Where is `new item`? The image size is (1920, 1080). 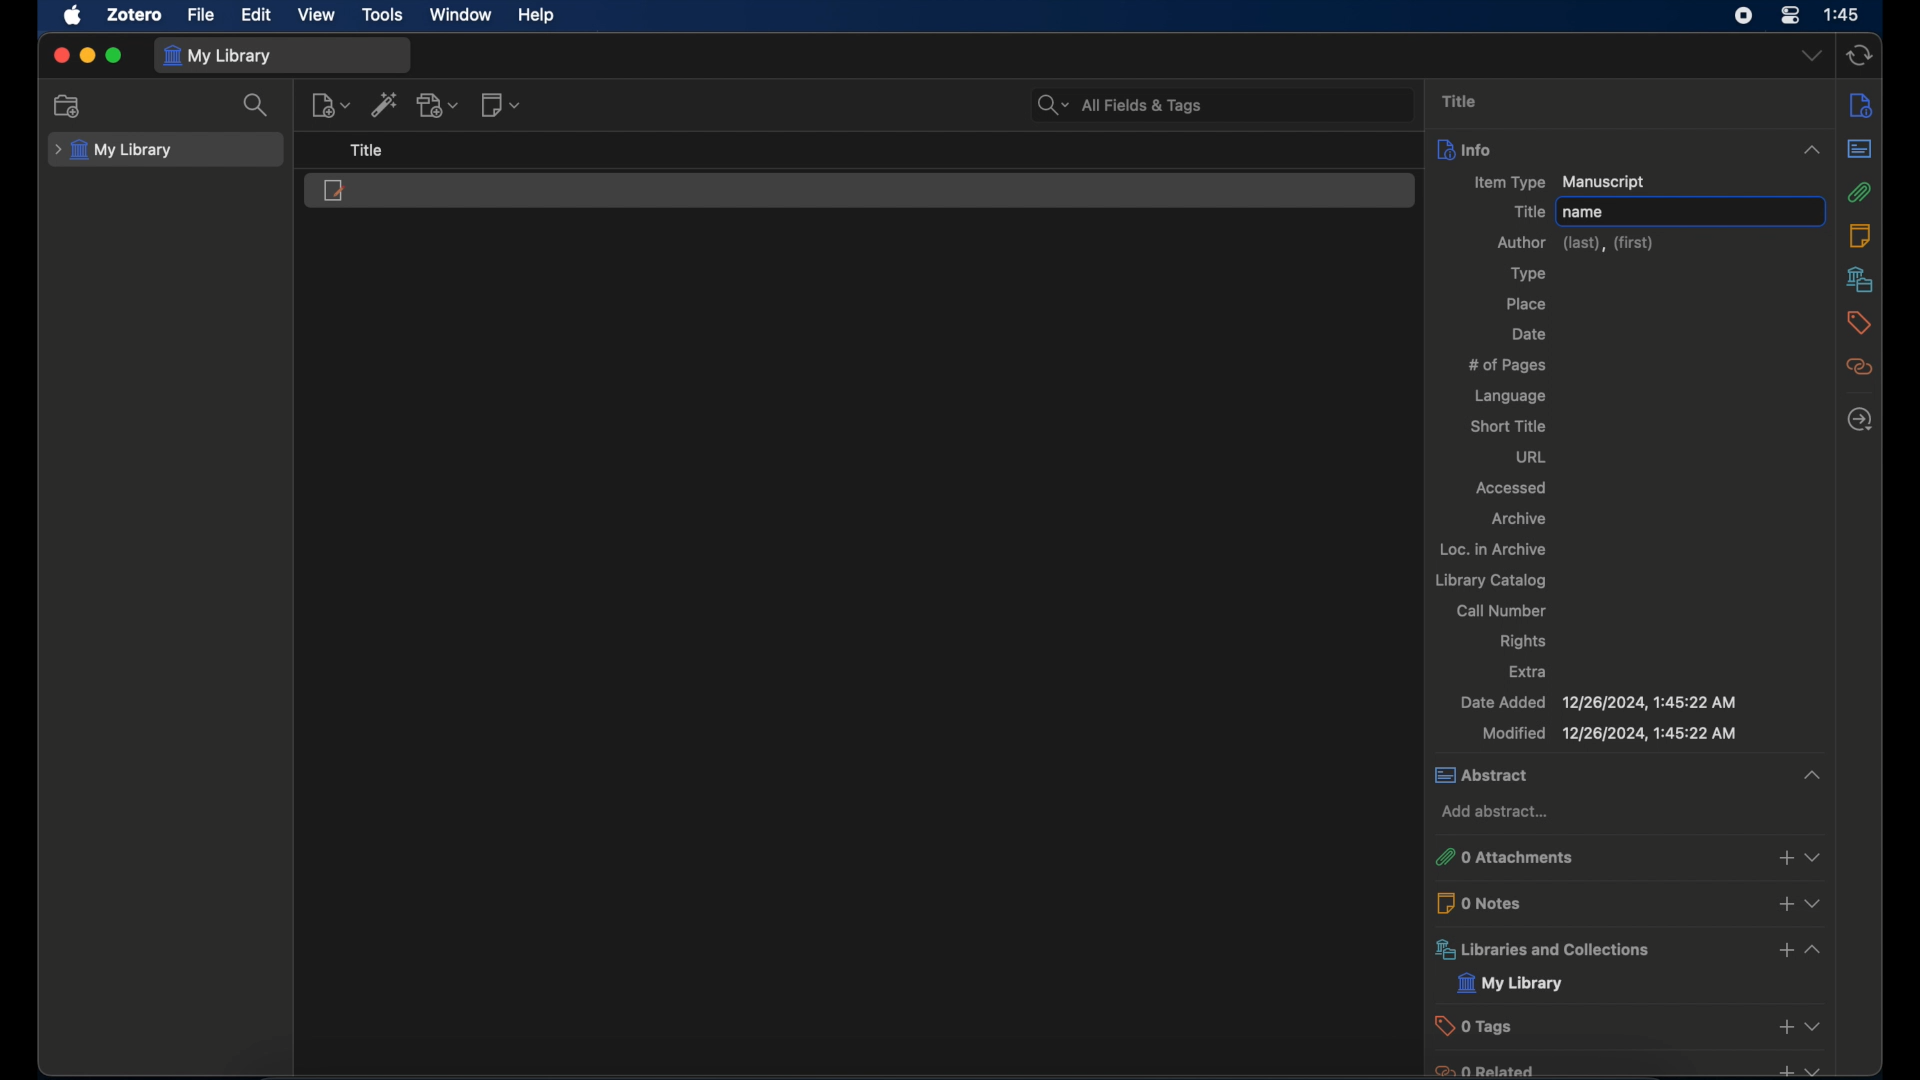
new item is located at coordinates (330, 105).